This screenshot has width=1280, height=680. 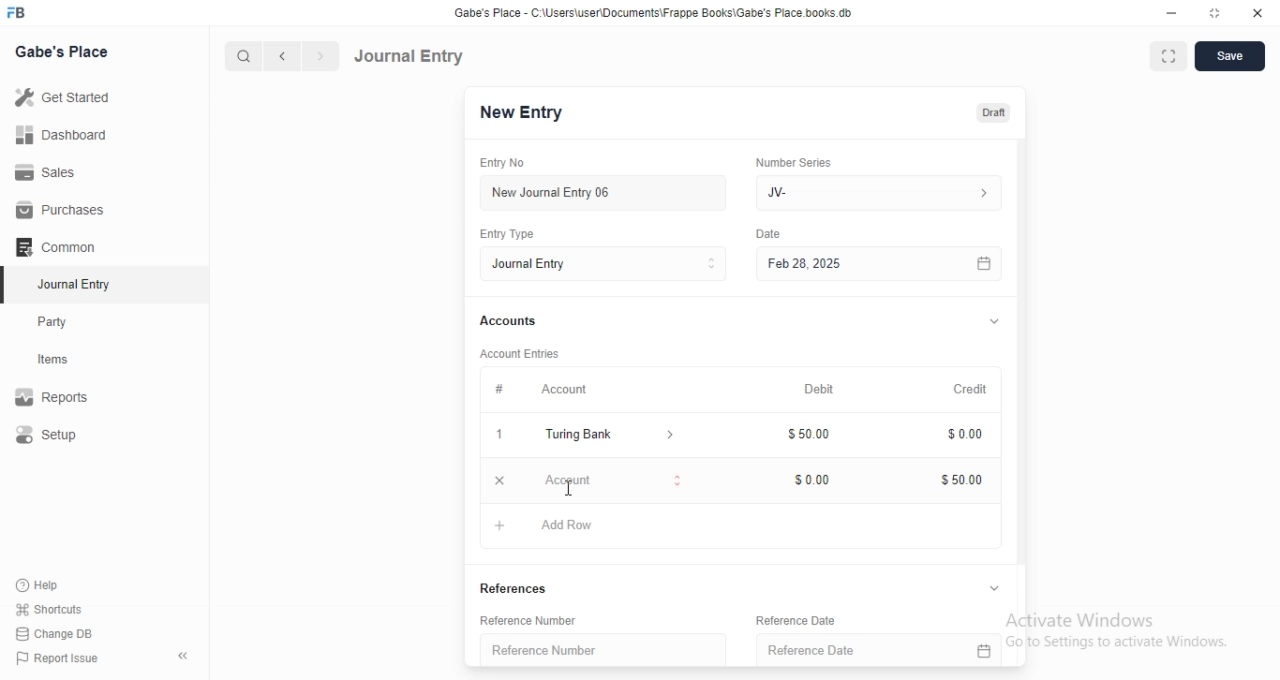 What do you see at coordinates (66, 361) in the screenshot?
I see `items` at bounding box center [66, 361].